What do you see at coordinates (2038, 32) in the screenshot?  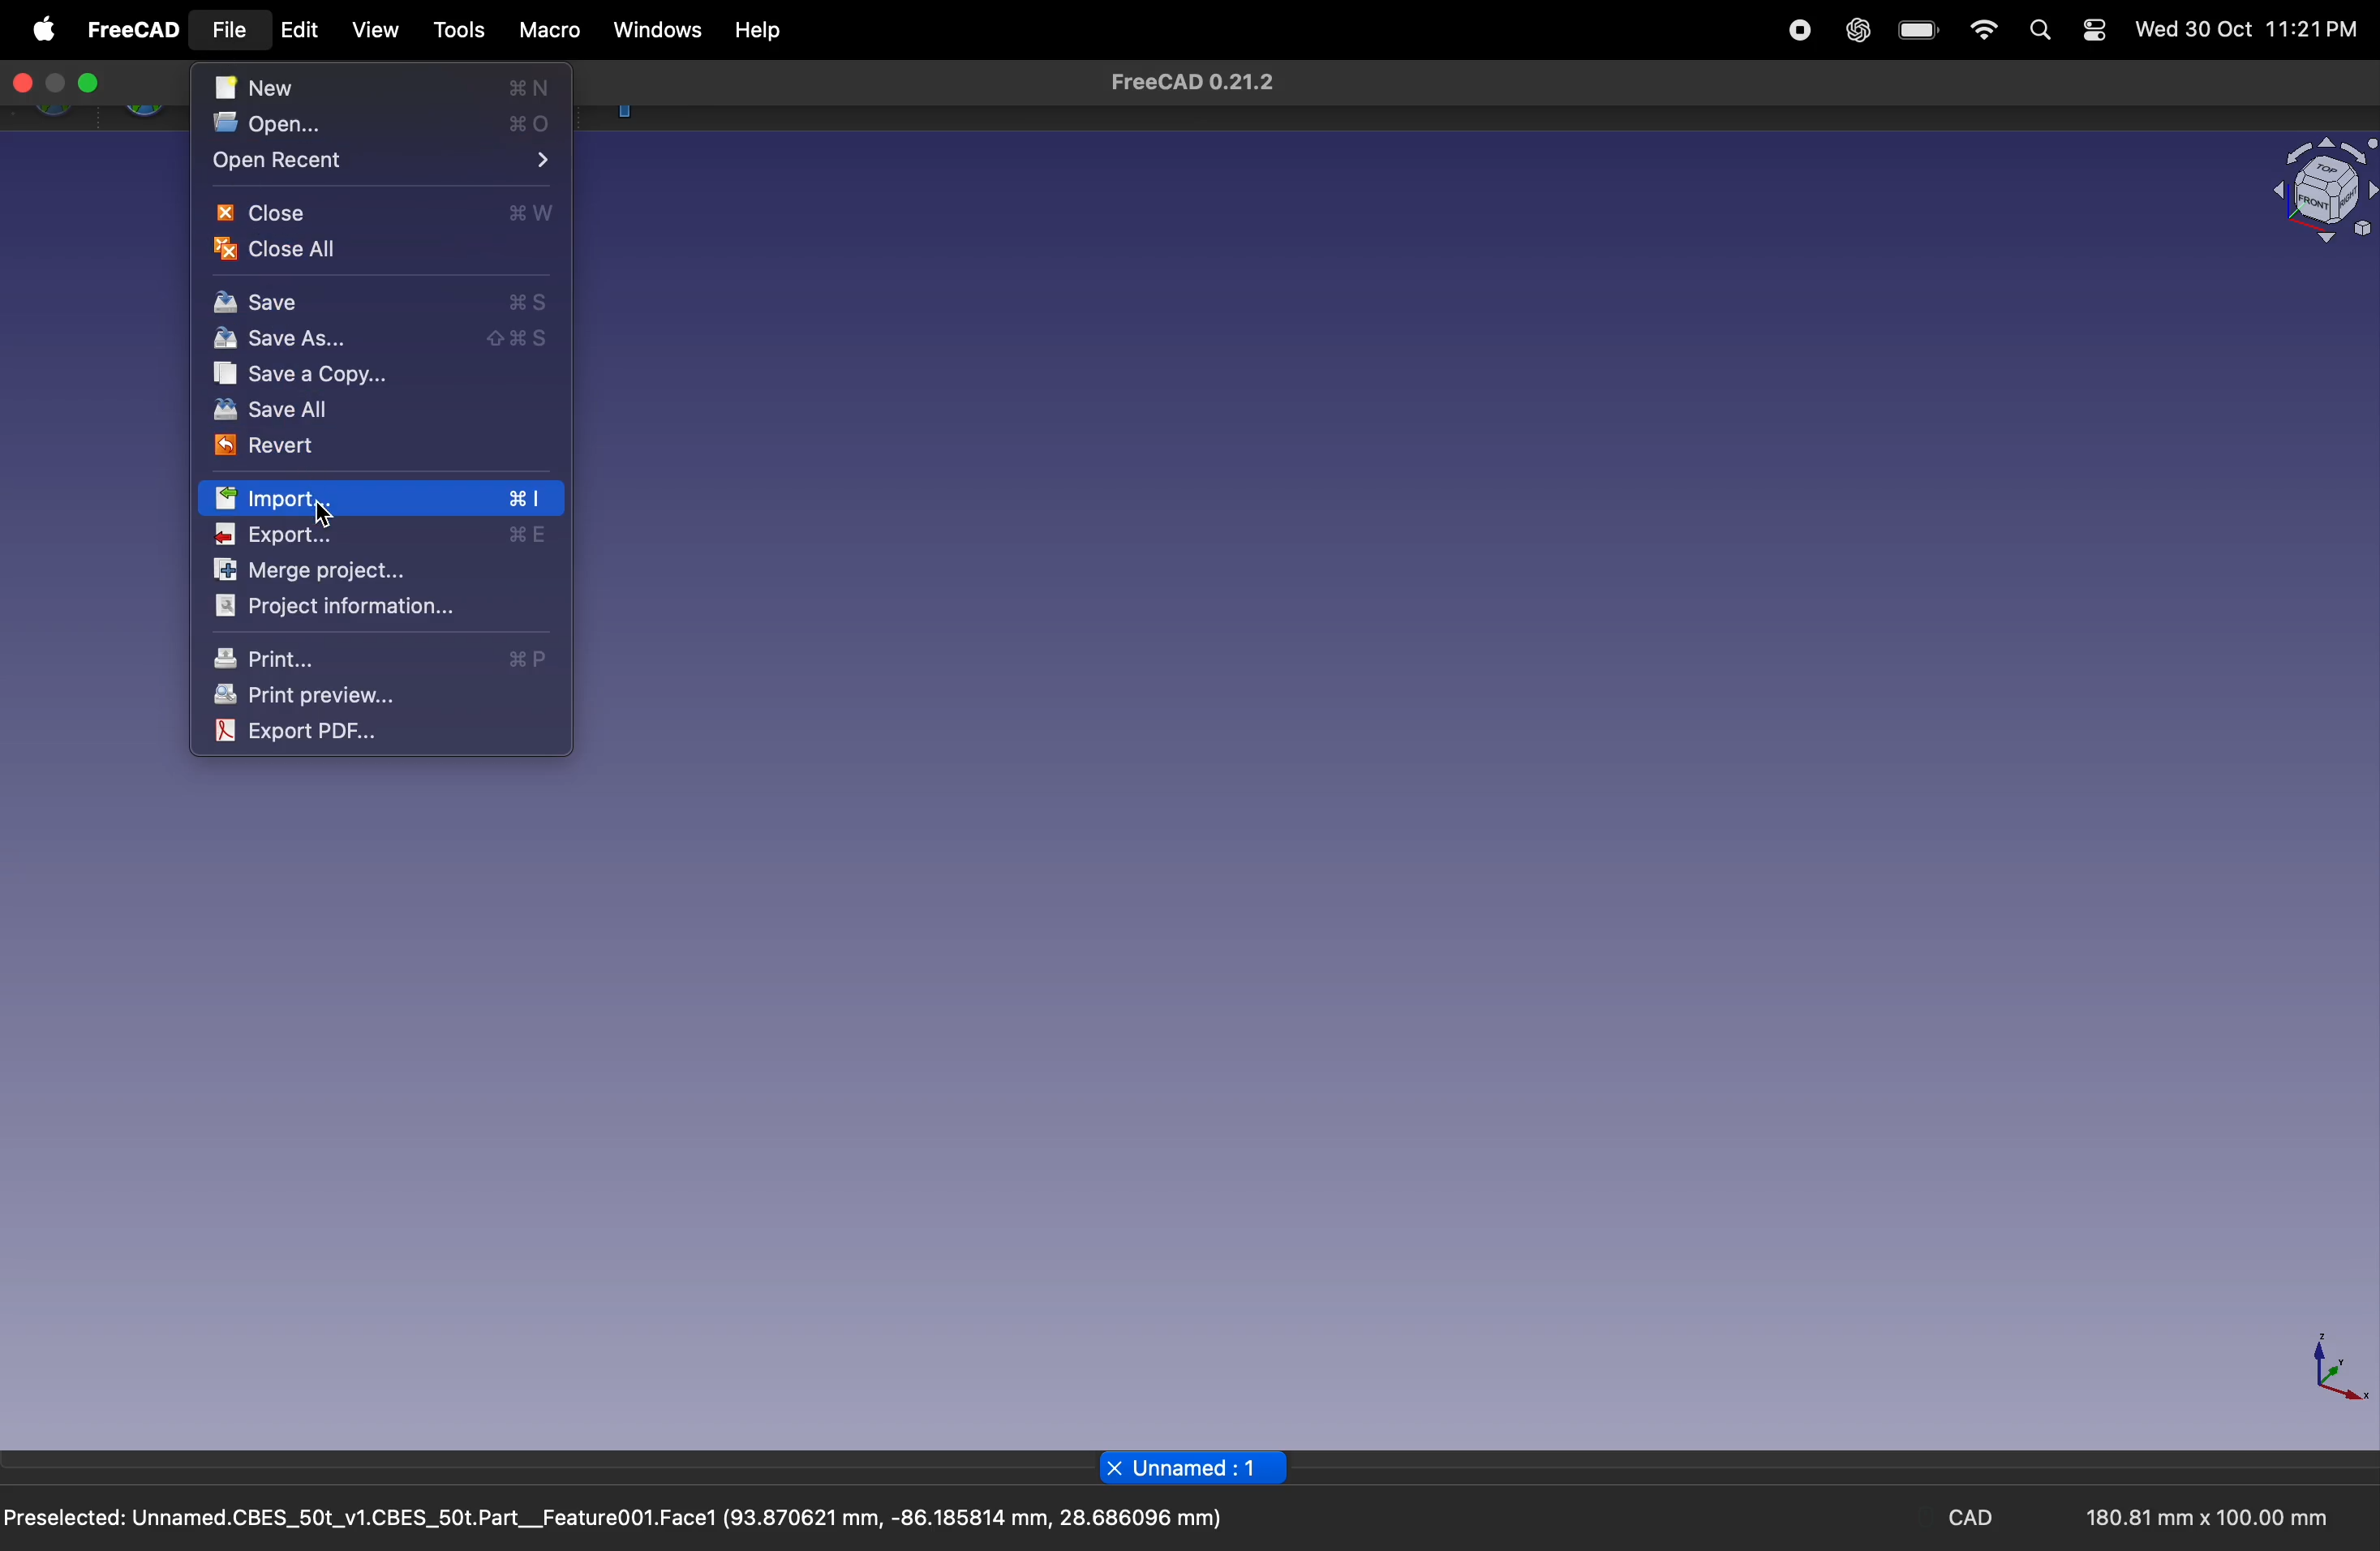 I see `search` at bounding box center [2038, 32].